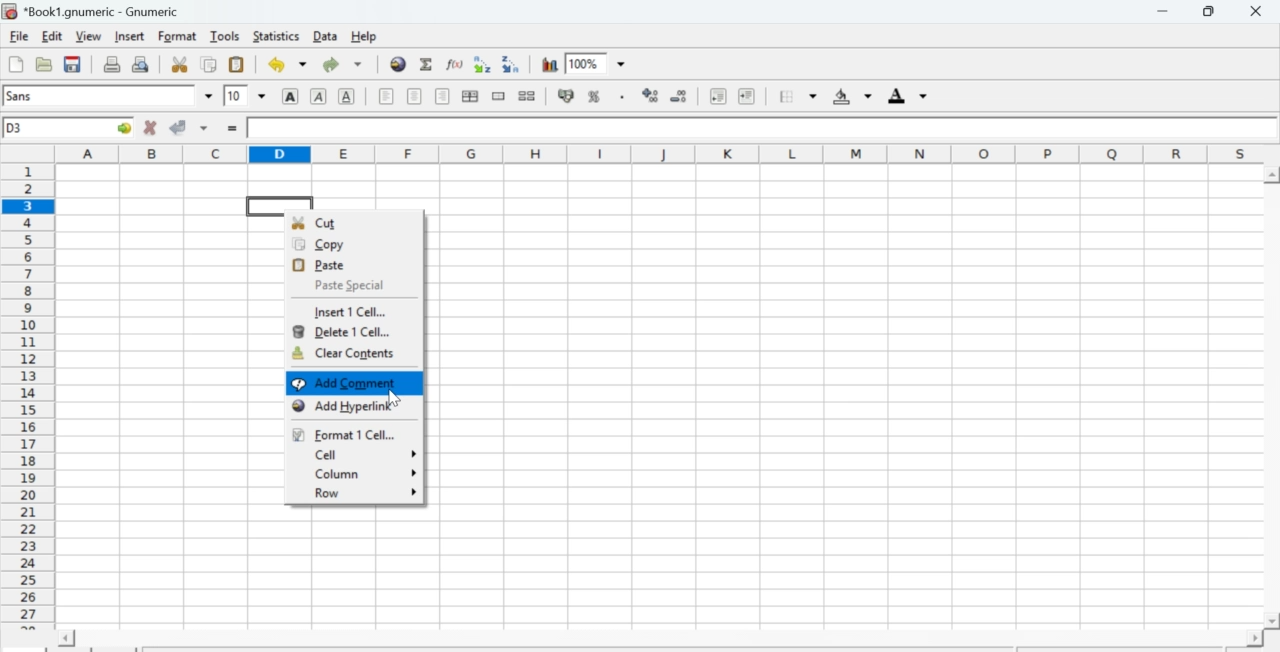 The width and height of the screenshot is (1280, 652). What do you see at coordinates (500, 96) in the screenshot?
I see `Merge cells` at bounding box center [500, 96].